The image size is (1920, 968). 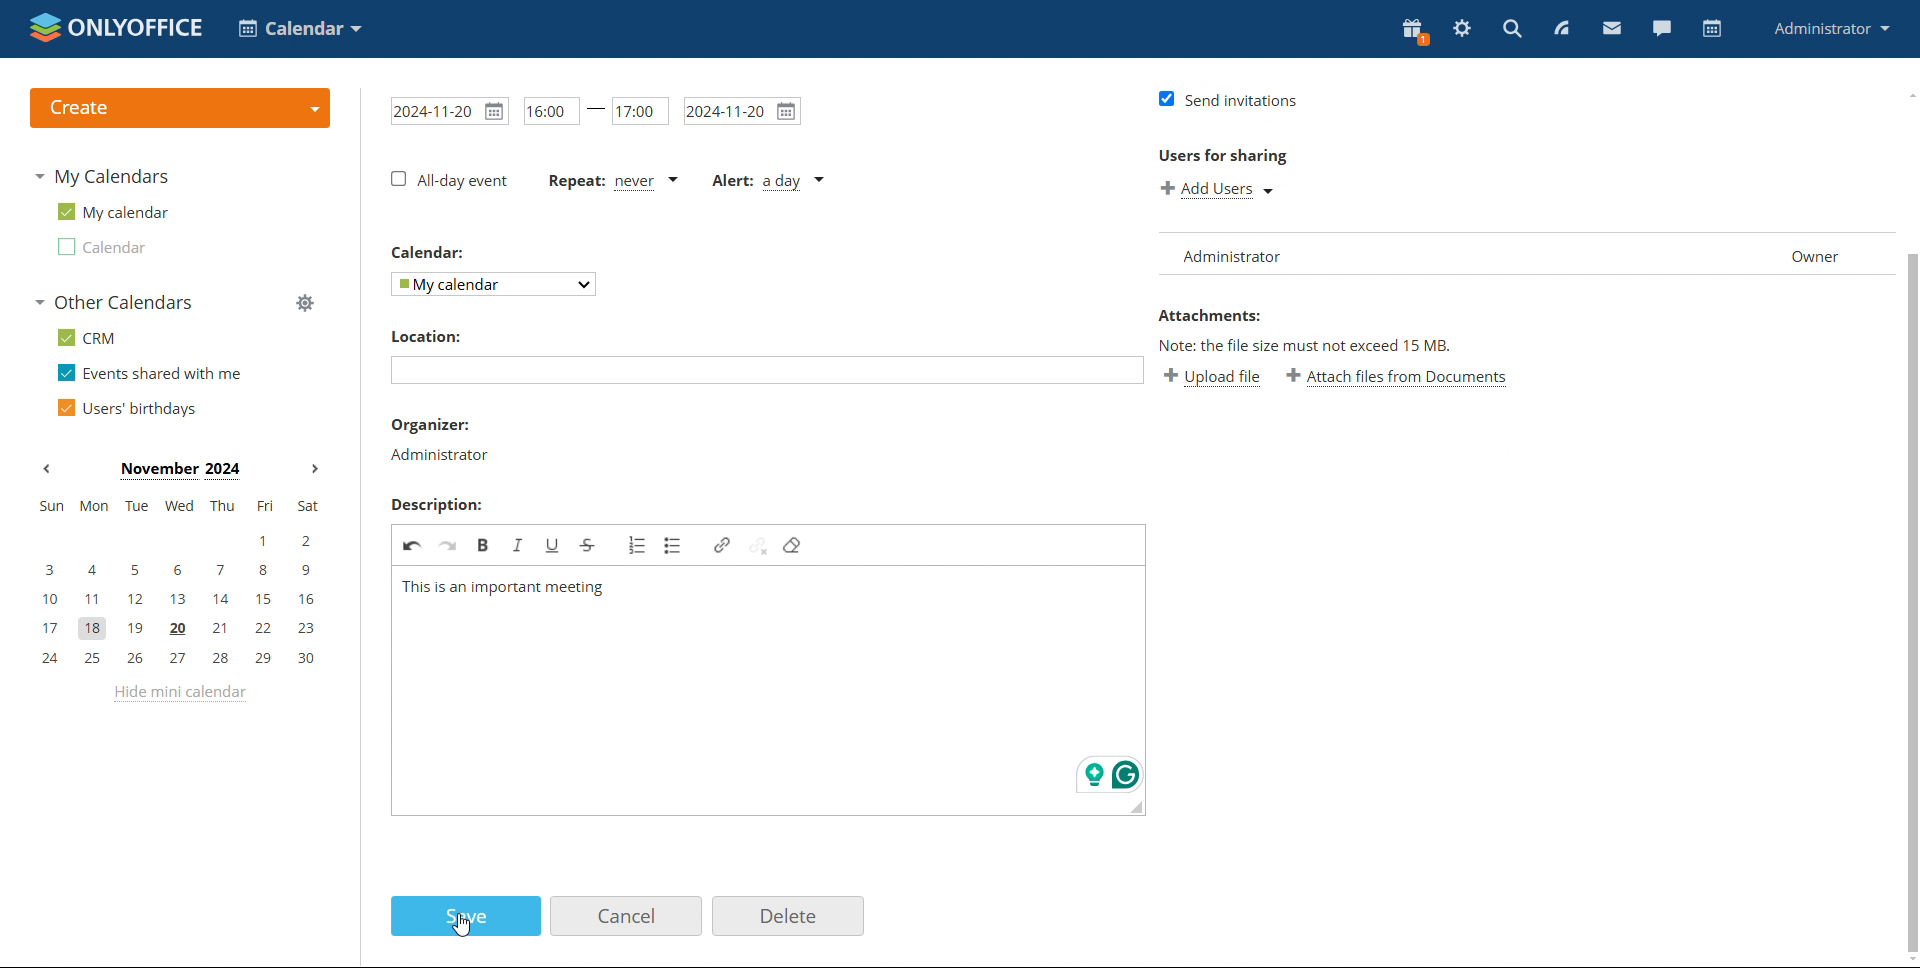 I want to click on organiser, so click(x=436, y=454).